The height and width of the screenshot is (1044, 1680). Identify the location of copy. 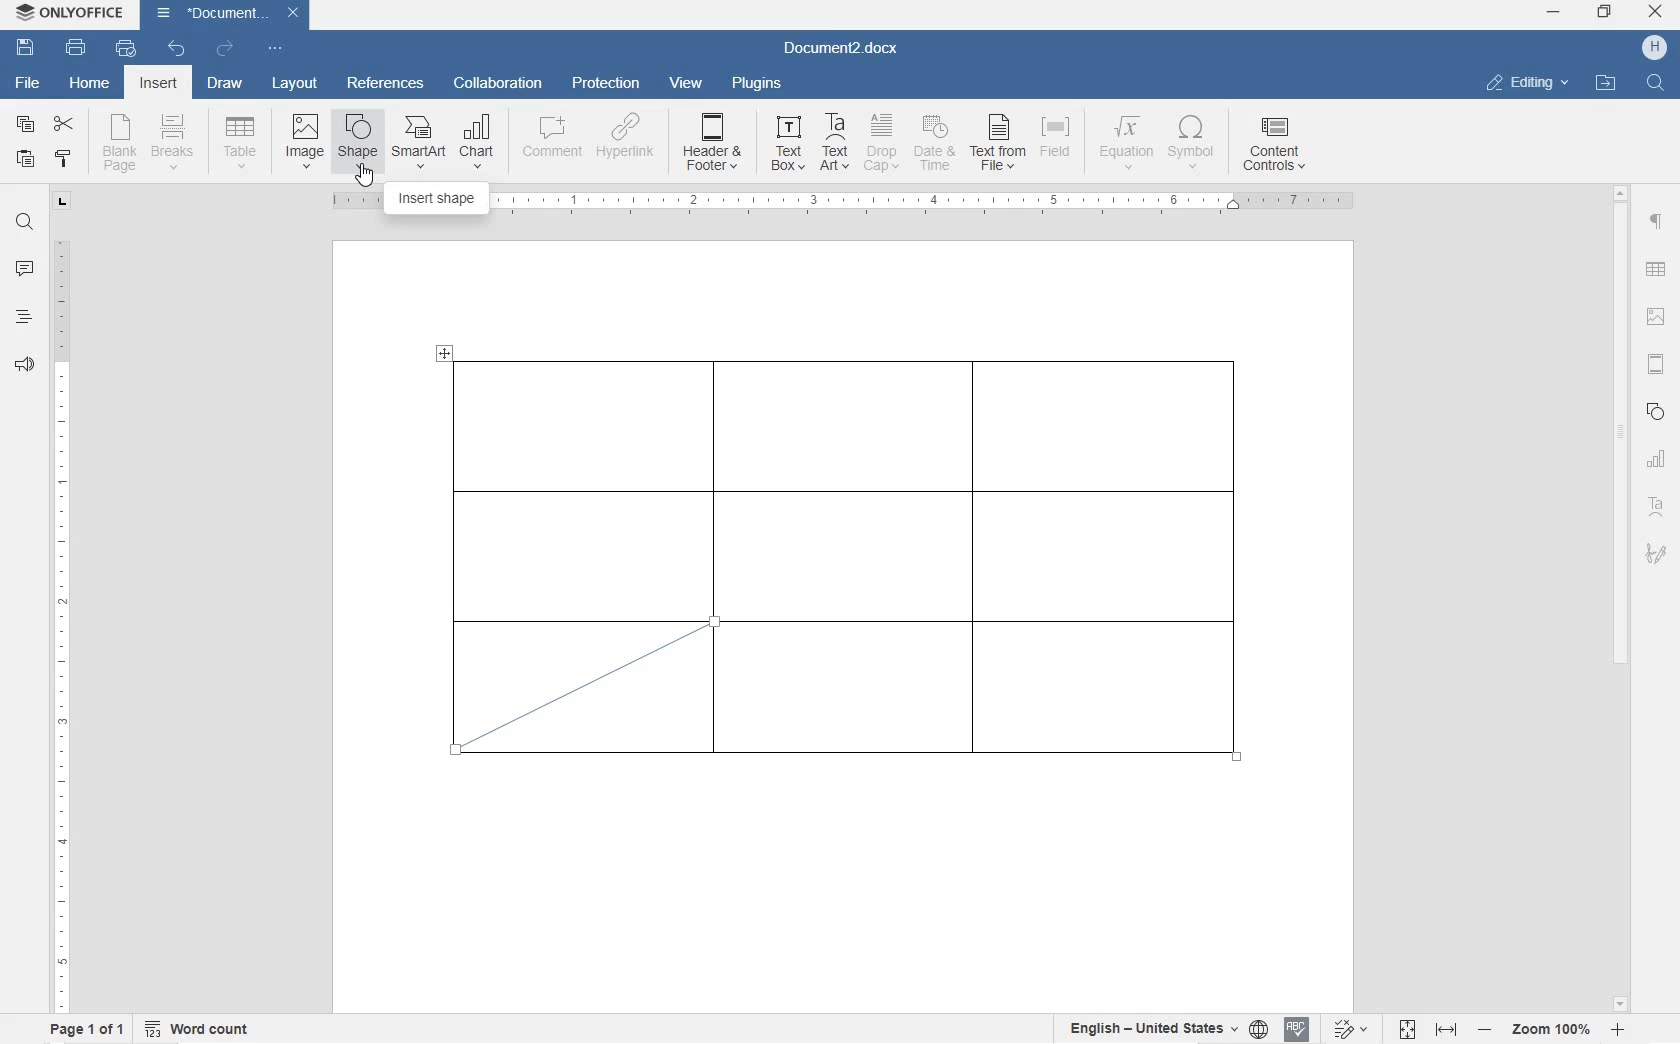
(26, 127).